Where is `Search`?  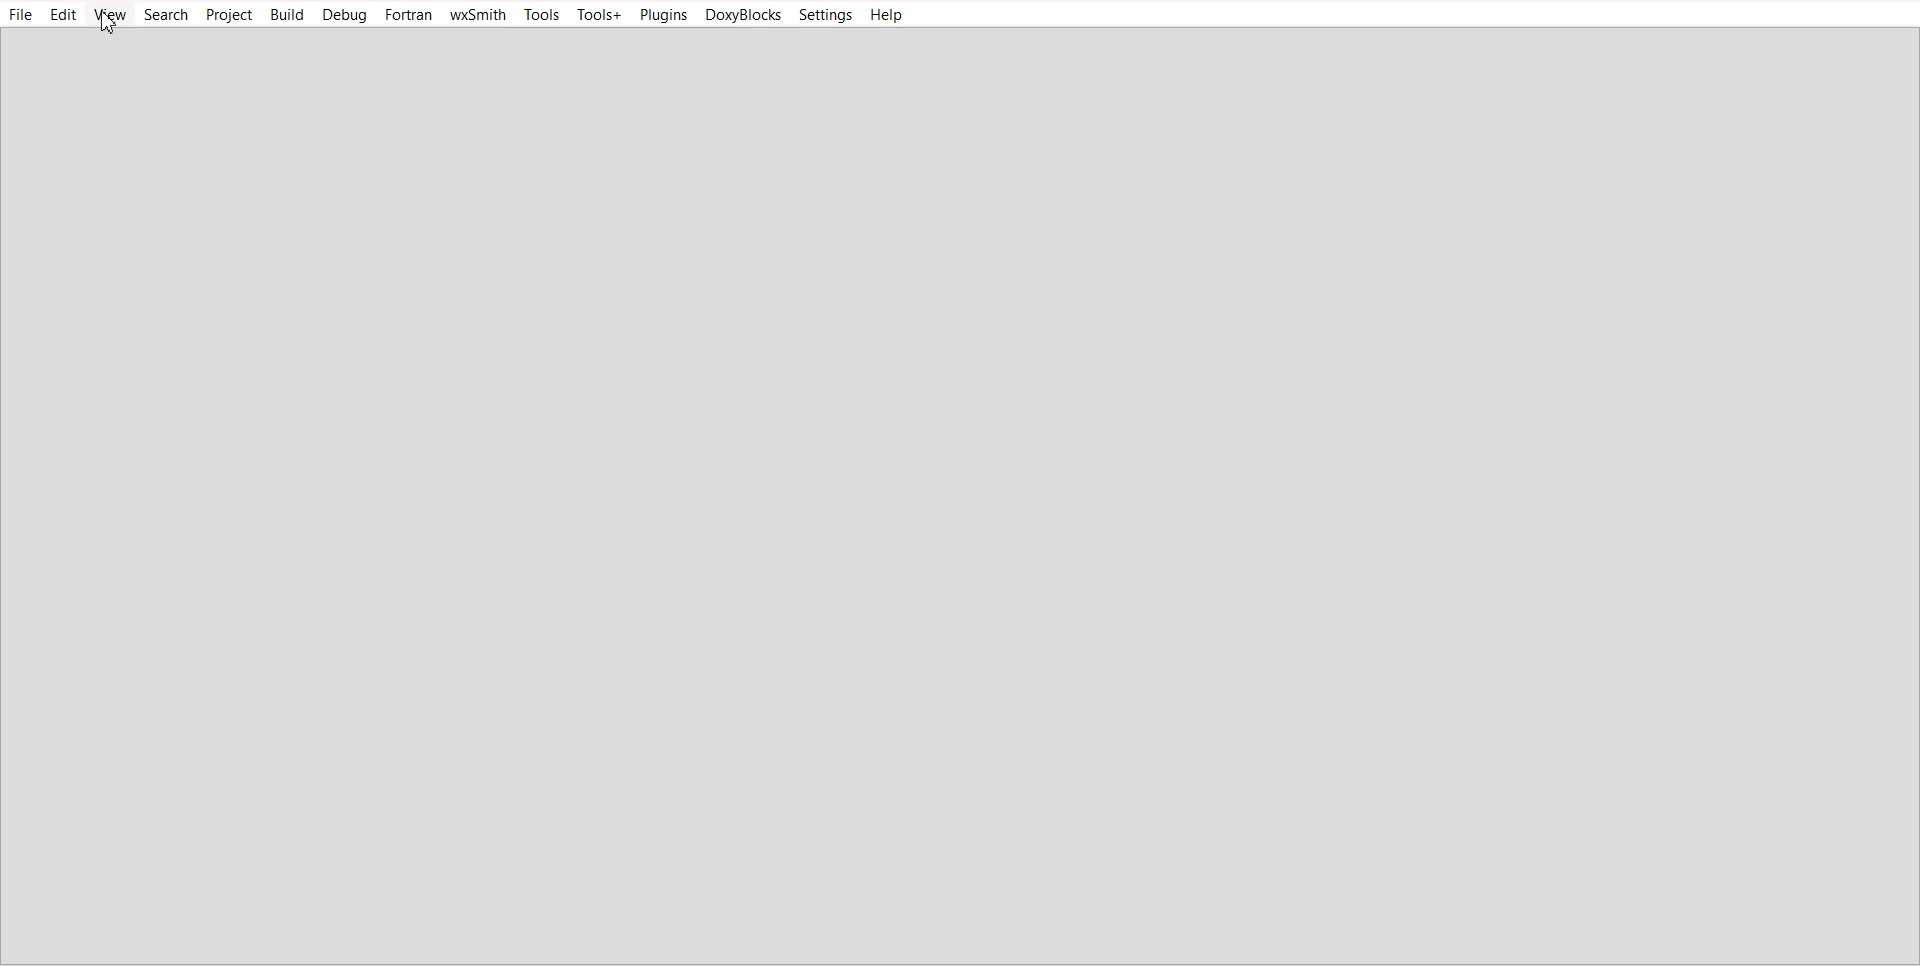
Search is located at coordinates (166, 15).